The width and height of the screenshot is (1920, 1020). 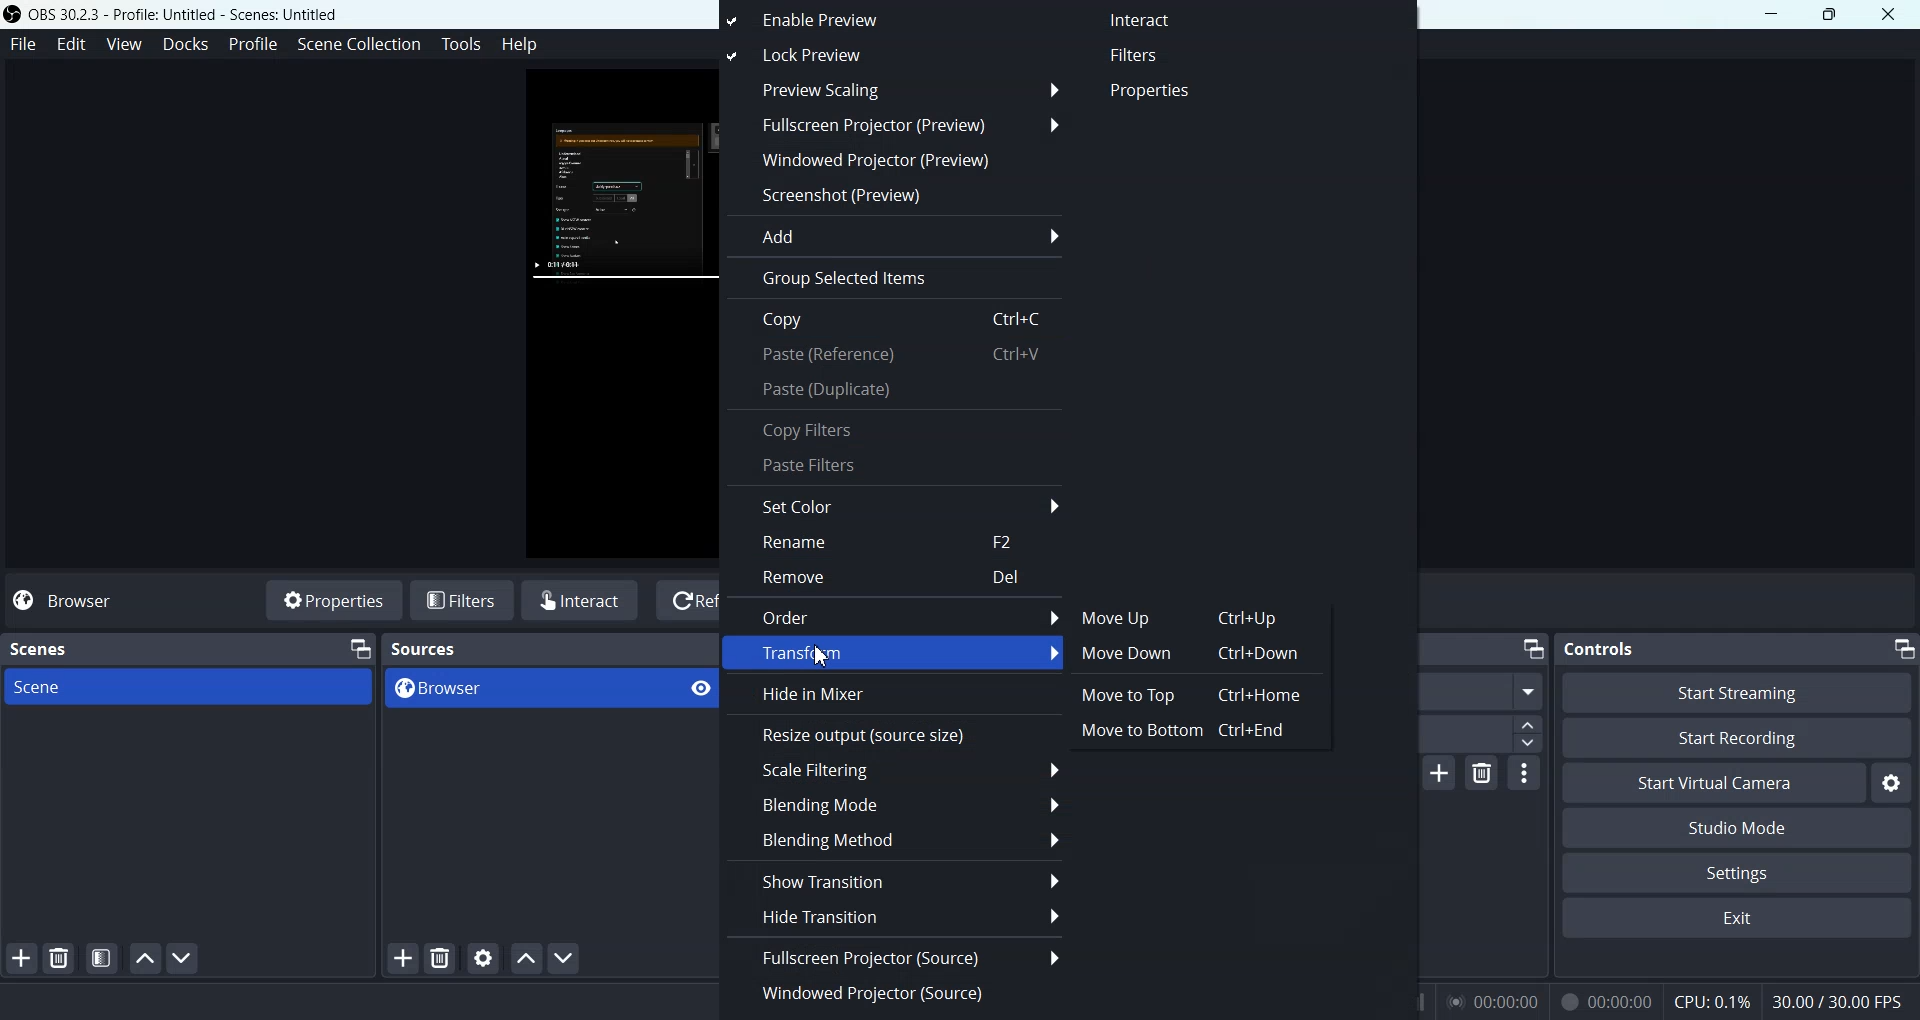 What do you see at coordinates (1714, 783) in the screenshot?
I see `Start Virtual Camera` at bounding box center [1714, 783].